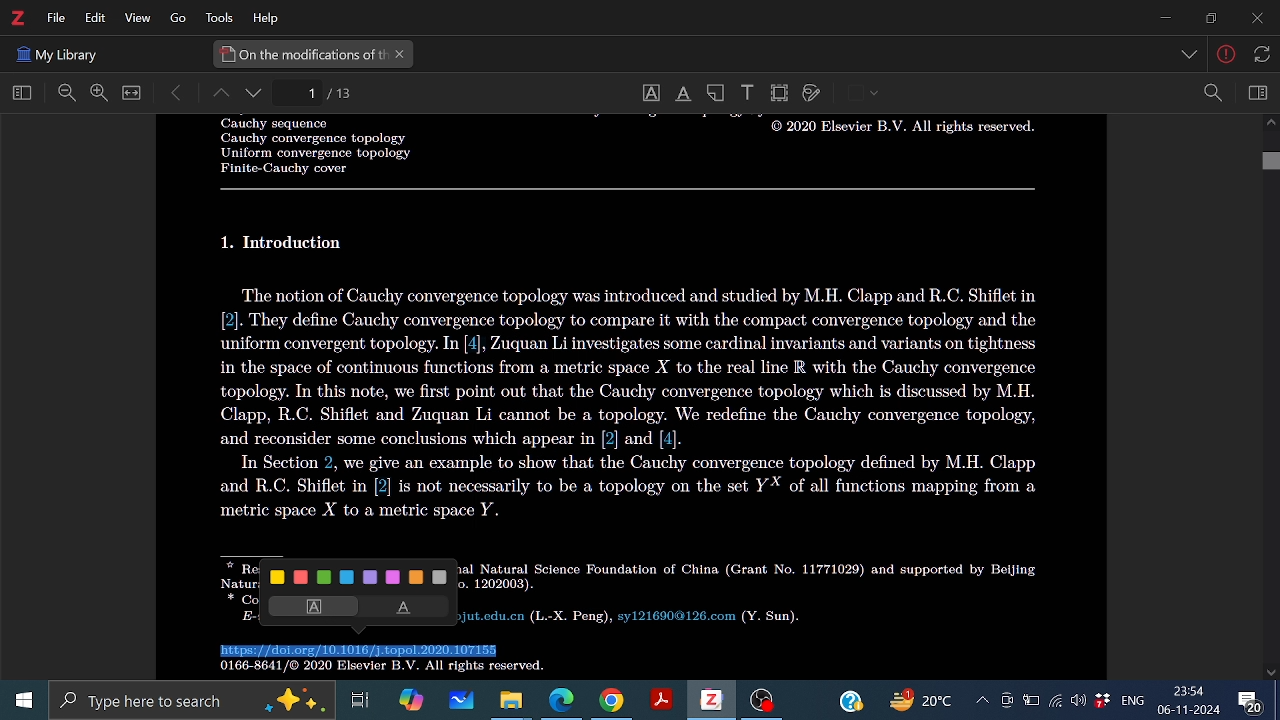 The width and height of the screenshot is (1280, 720). Describe the element at coordinates (1227, 57) in the screenshot. I see `` at that location.